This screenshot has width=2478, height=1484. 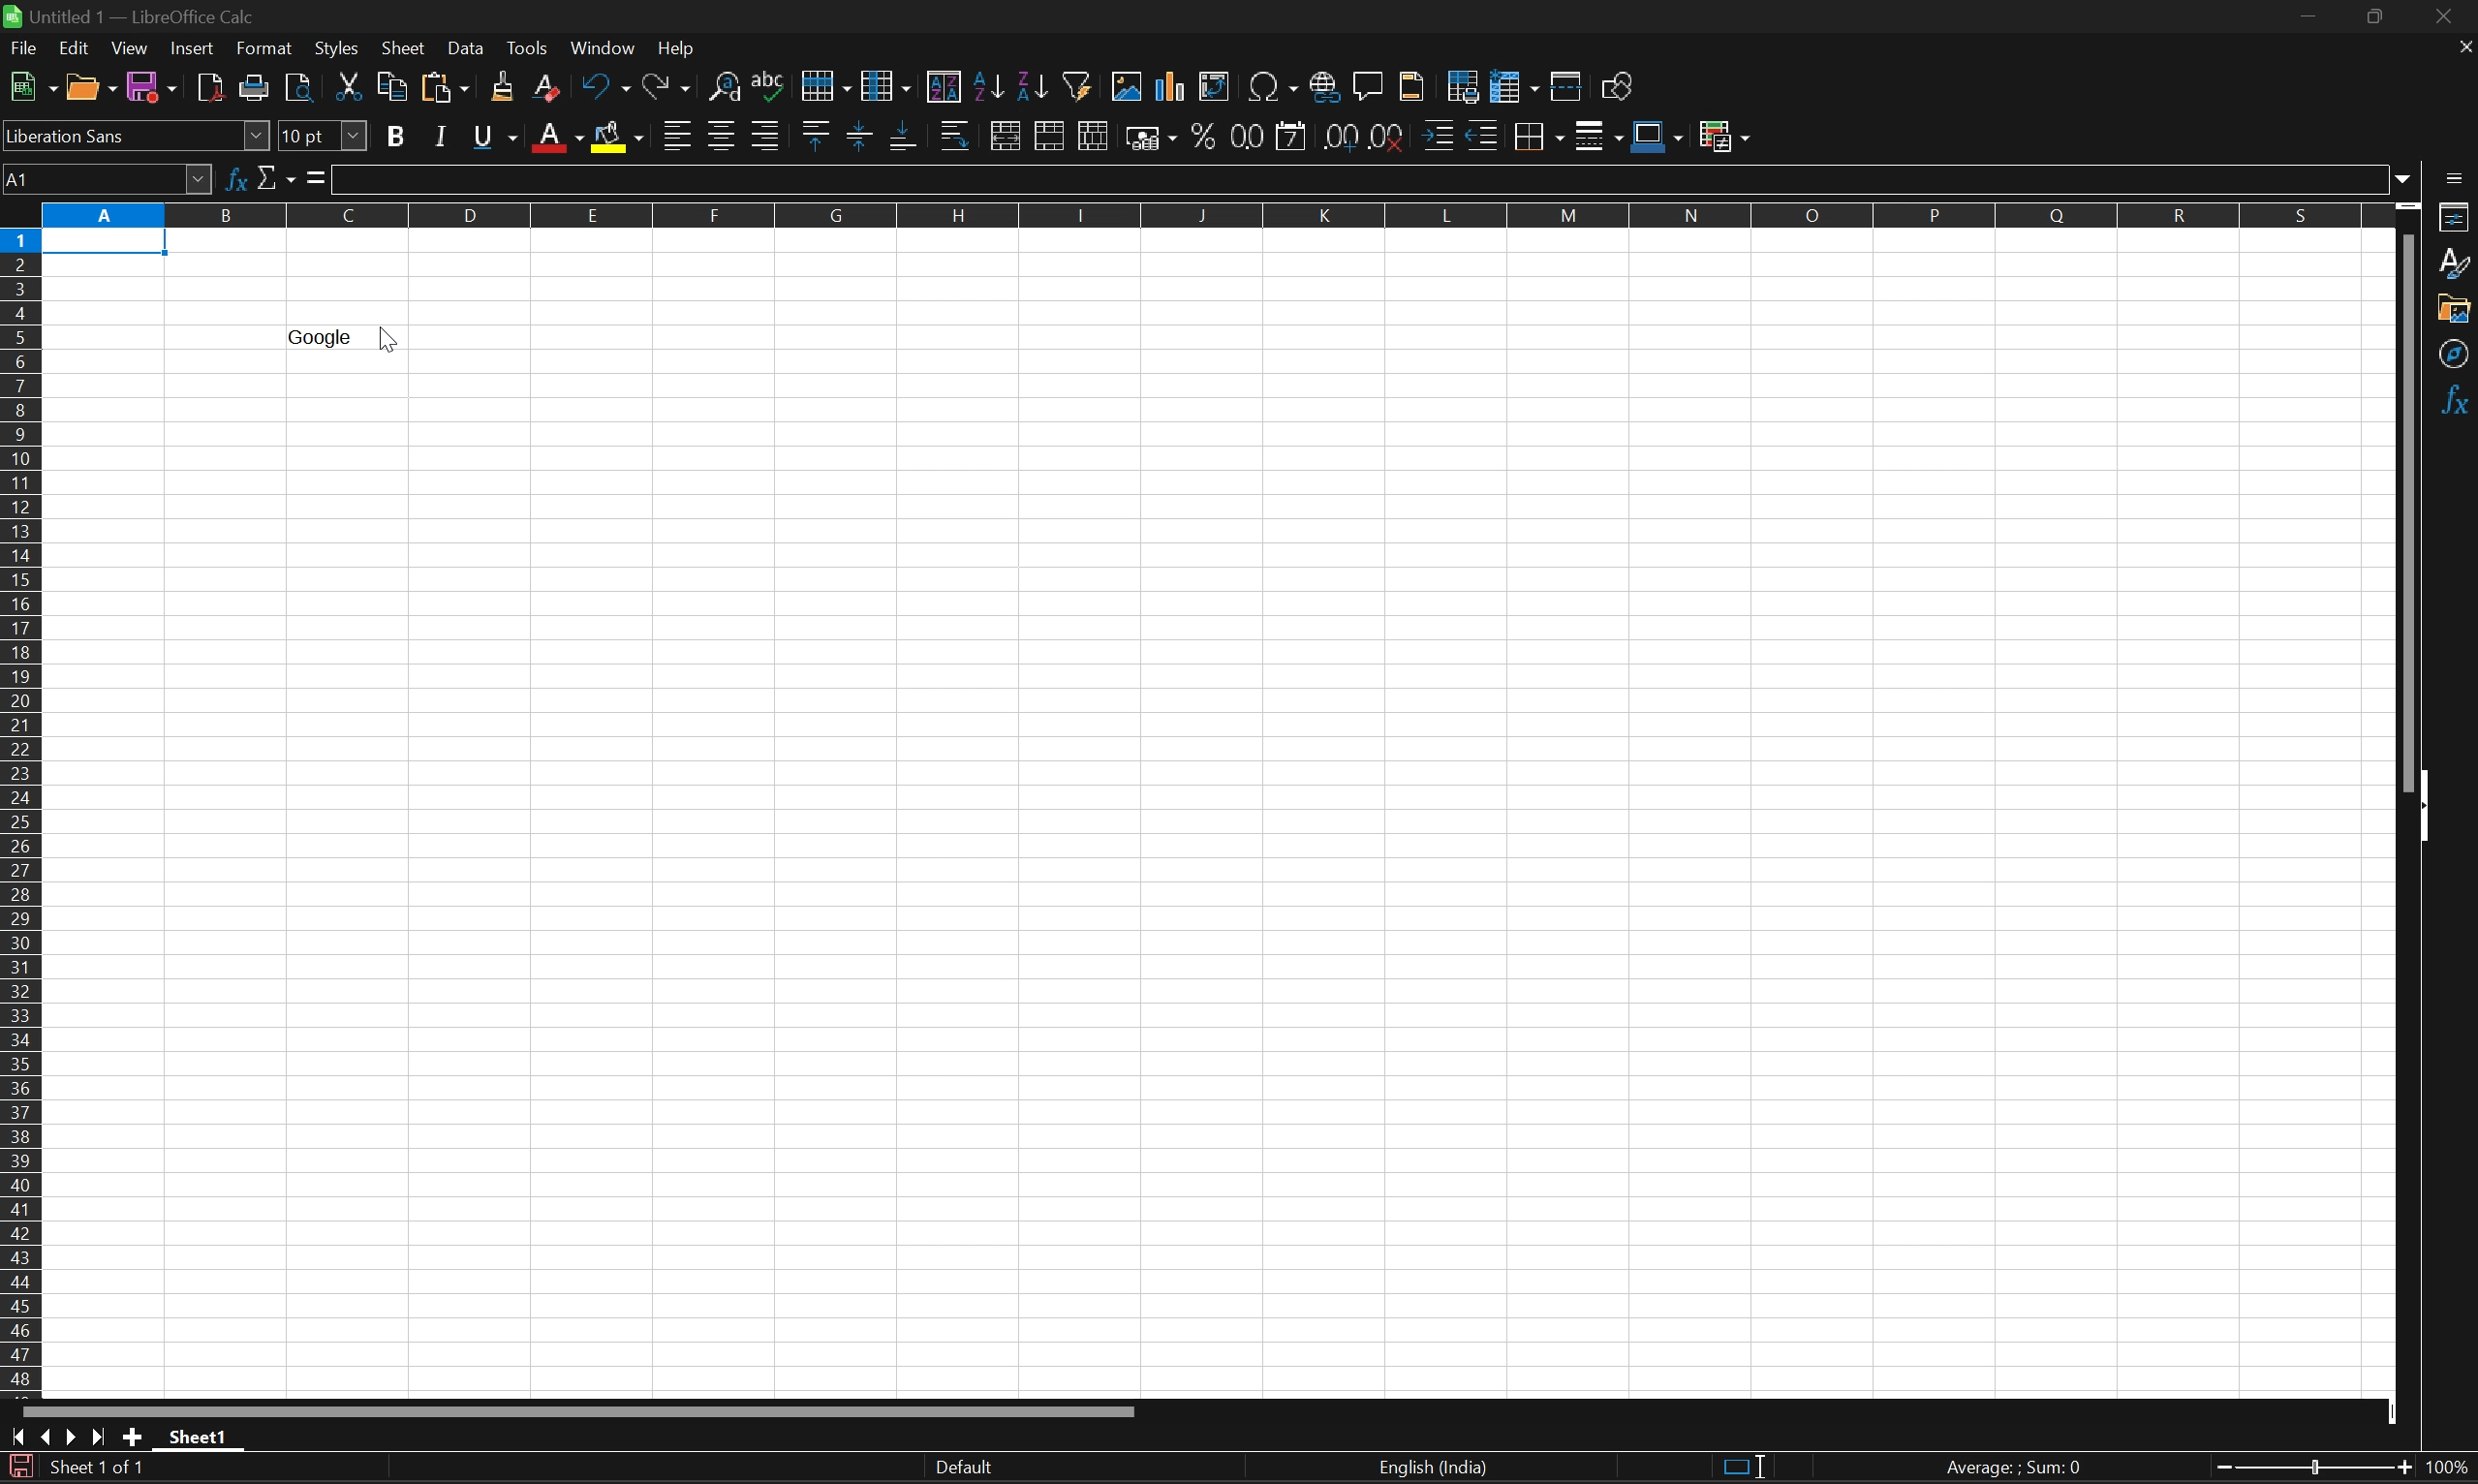 I want to click on Zoom out, so click(x=2401, y=1469).